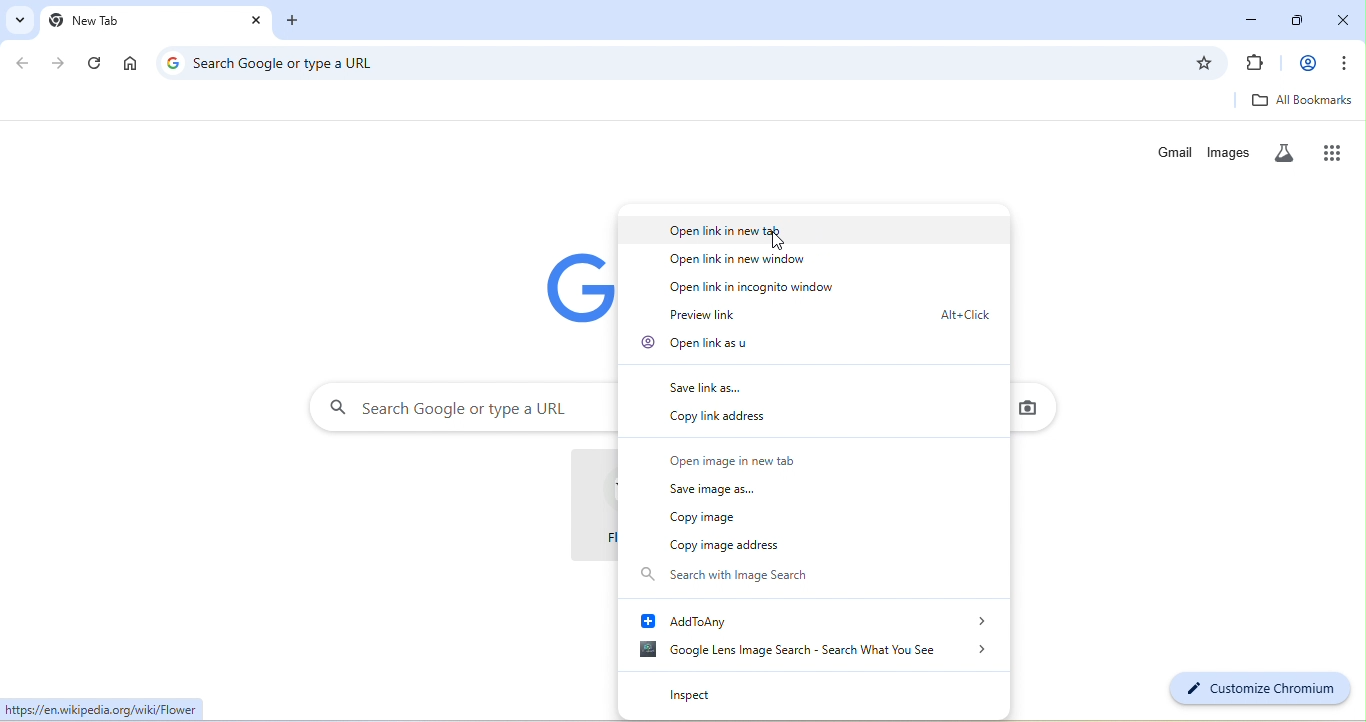 The width and height of the screenshot is (1366, 722). I want to click on search by image, so click(1028, 407).